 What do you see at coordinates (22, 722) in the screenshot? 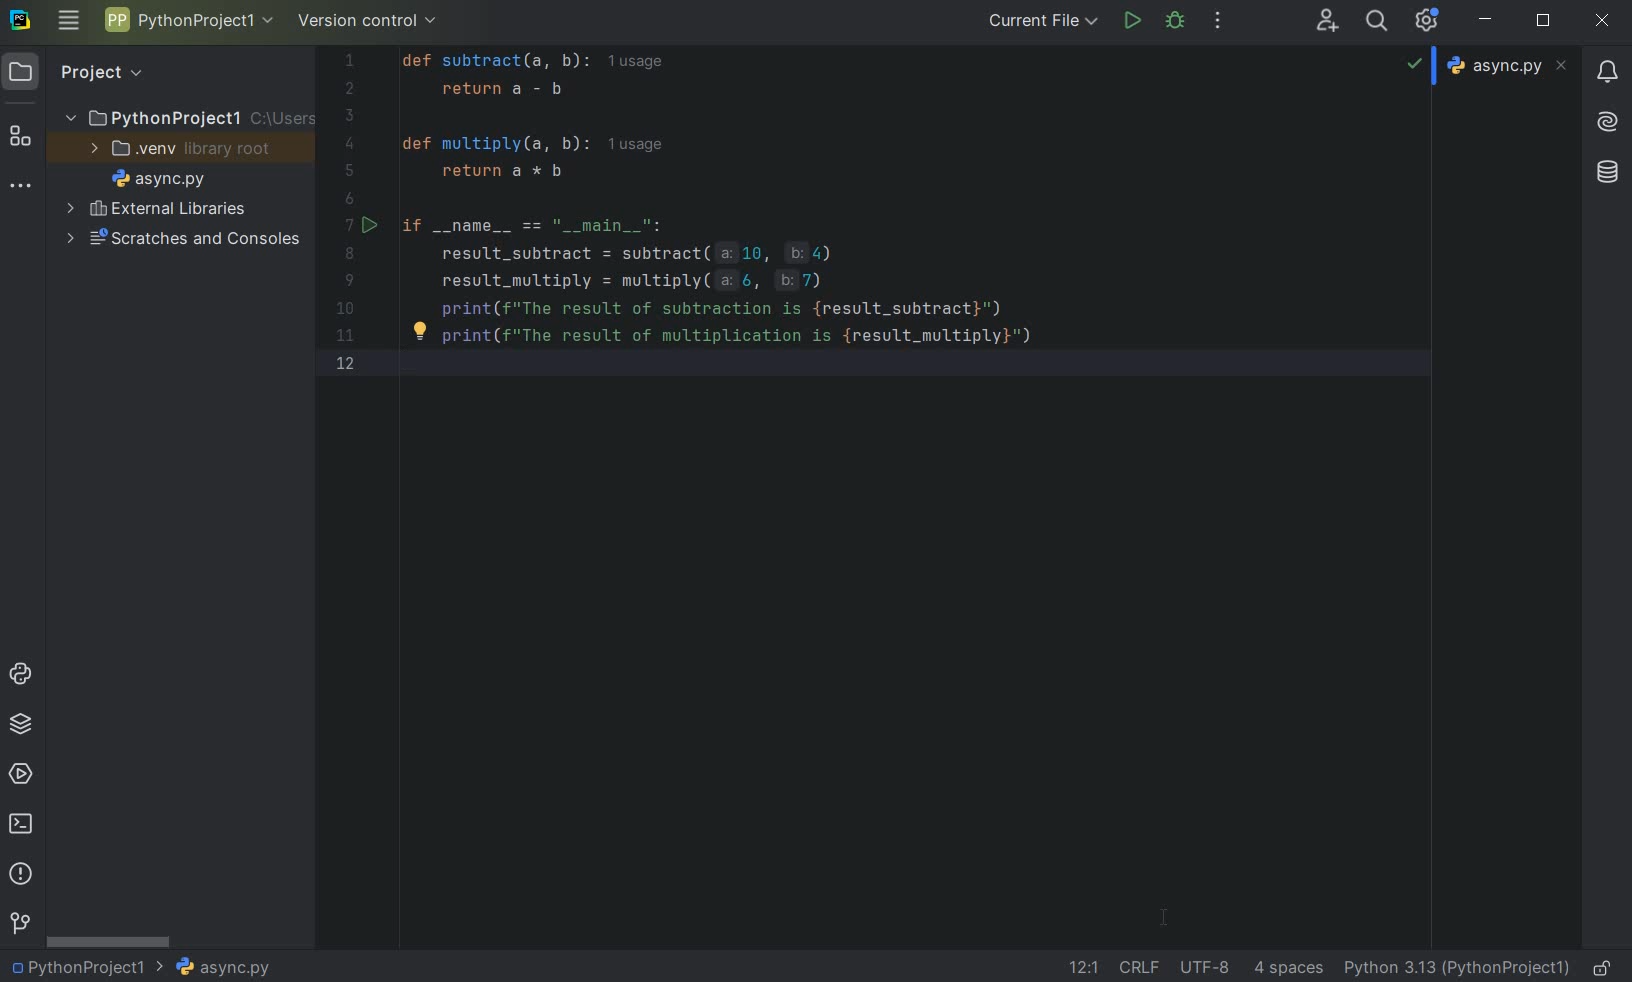
I see `python packages` at bounding box center [22, 722].